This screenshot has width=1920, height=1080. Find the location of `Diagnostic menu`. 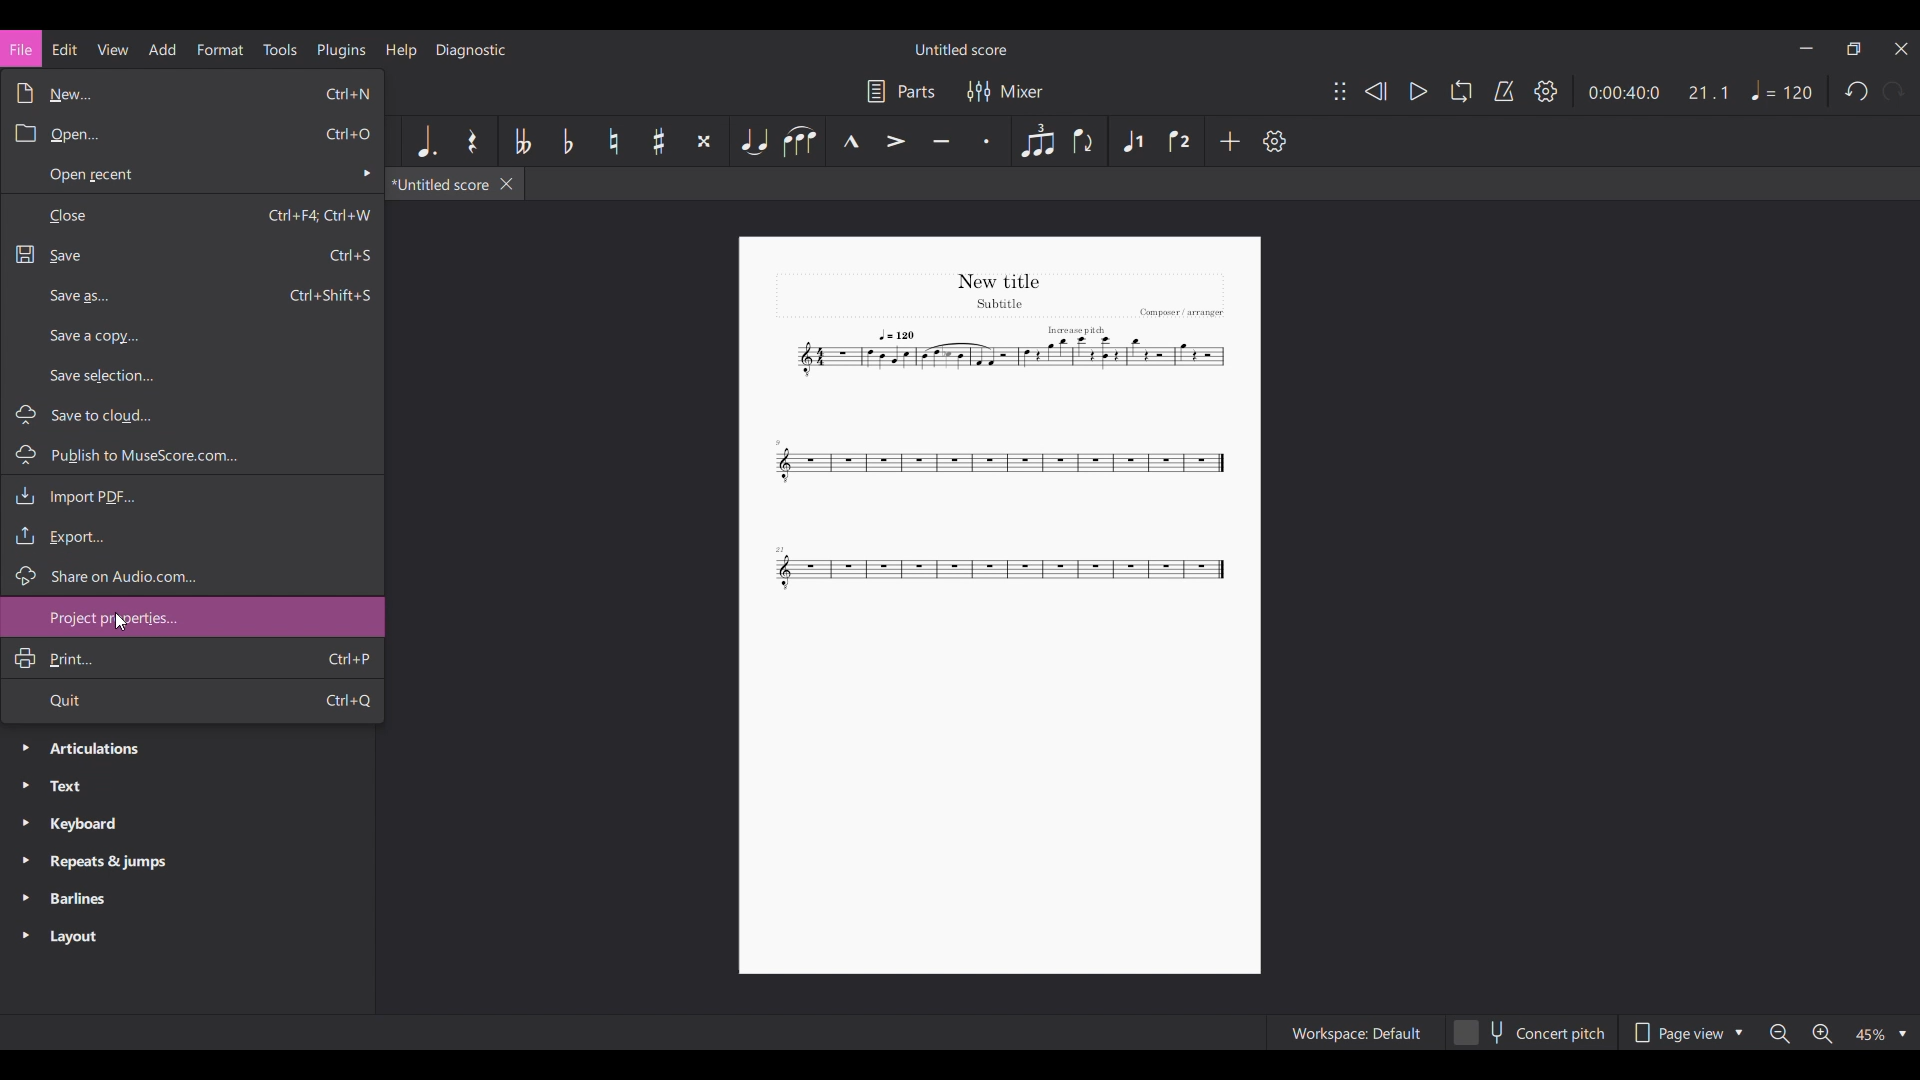

Diagnostic menu is located at coordinates (471, 50).